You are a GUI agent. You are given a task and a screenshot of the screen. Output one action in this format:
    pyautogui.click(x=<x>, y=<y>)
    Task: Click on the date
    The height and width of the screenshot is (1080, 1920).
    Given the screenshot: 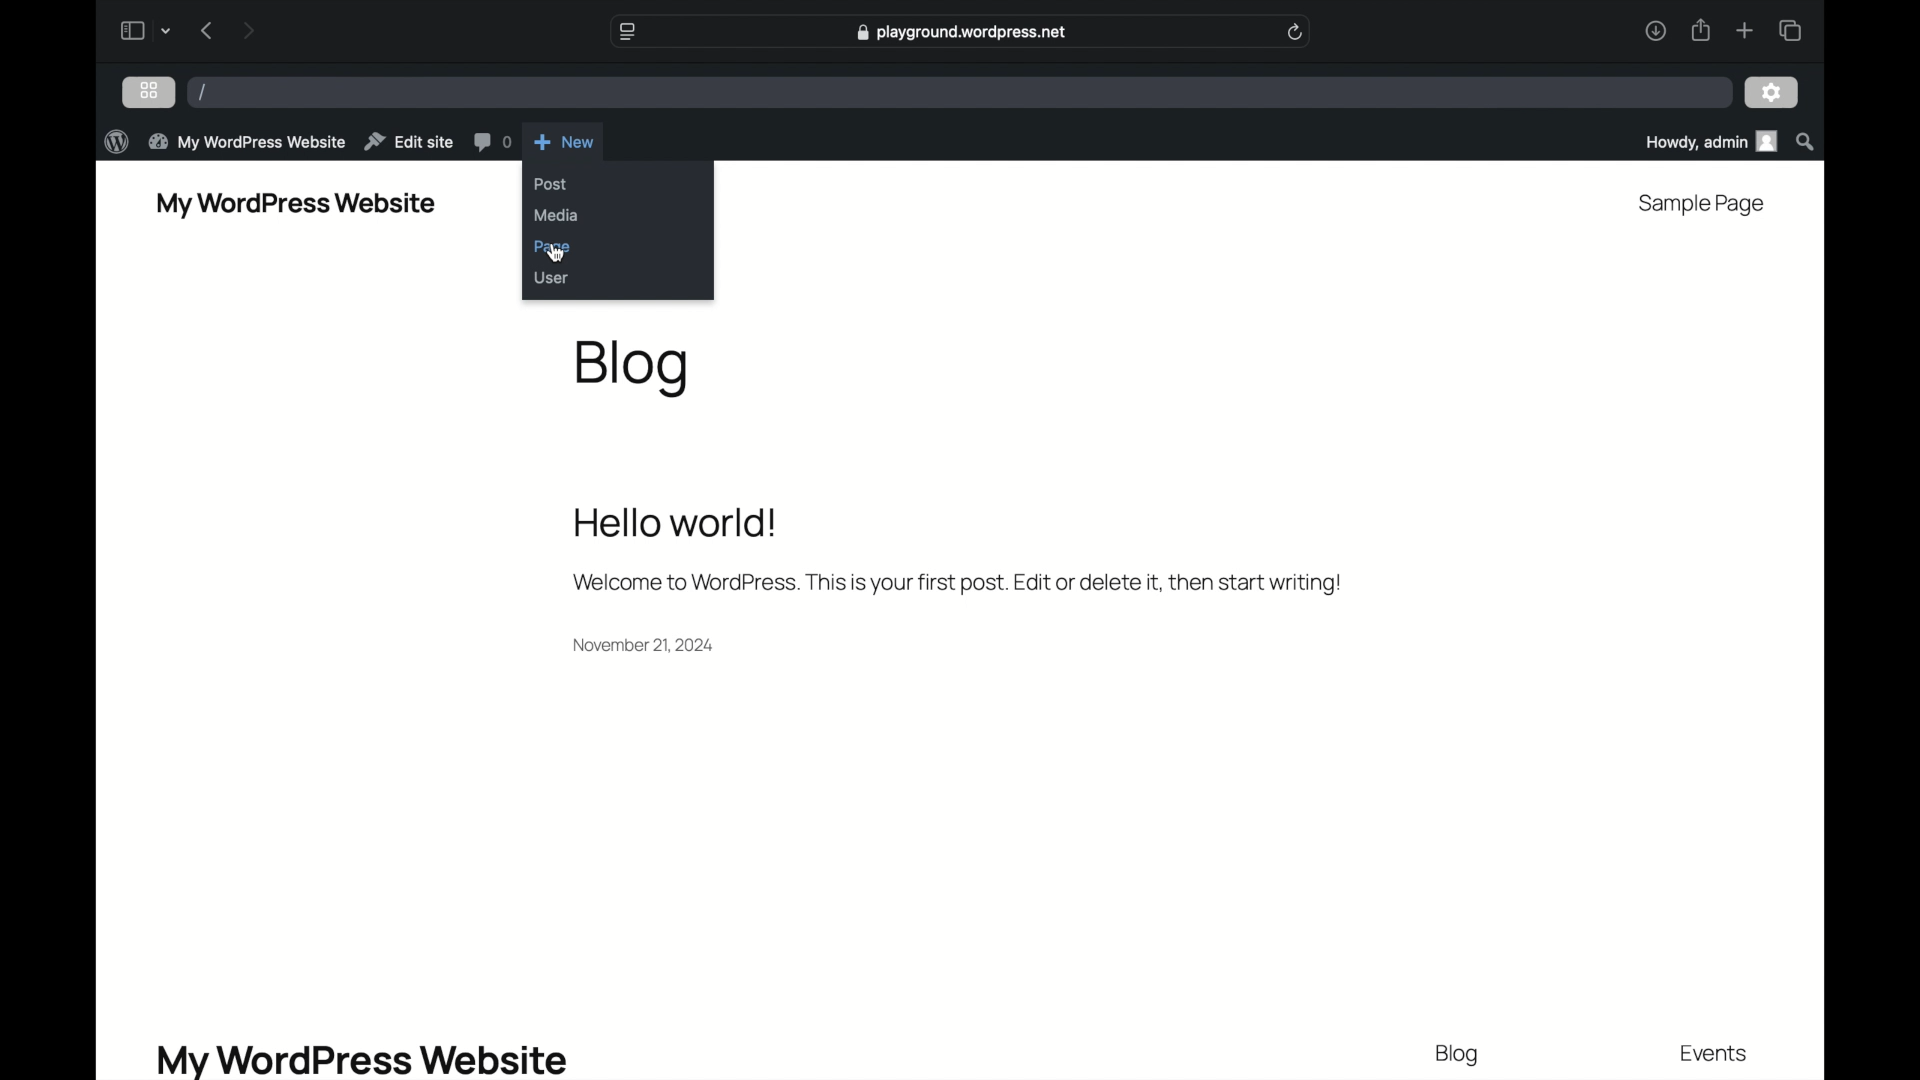 What is the action you would take?
    pyautogui.click(x=645, y=646)
    